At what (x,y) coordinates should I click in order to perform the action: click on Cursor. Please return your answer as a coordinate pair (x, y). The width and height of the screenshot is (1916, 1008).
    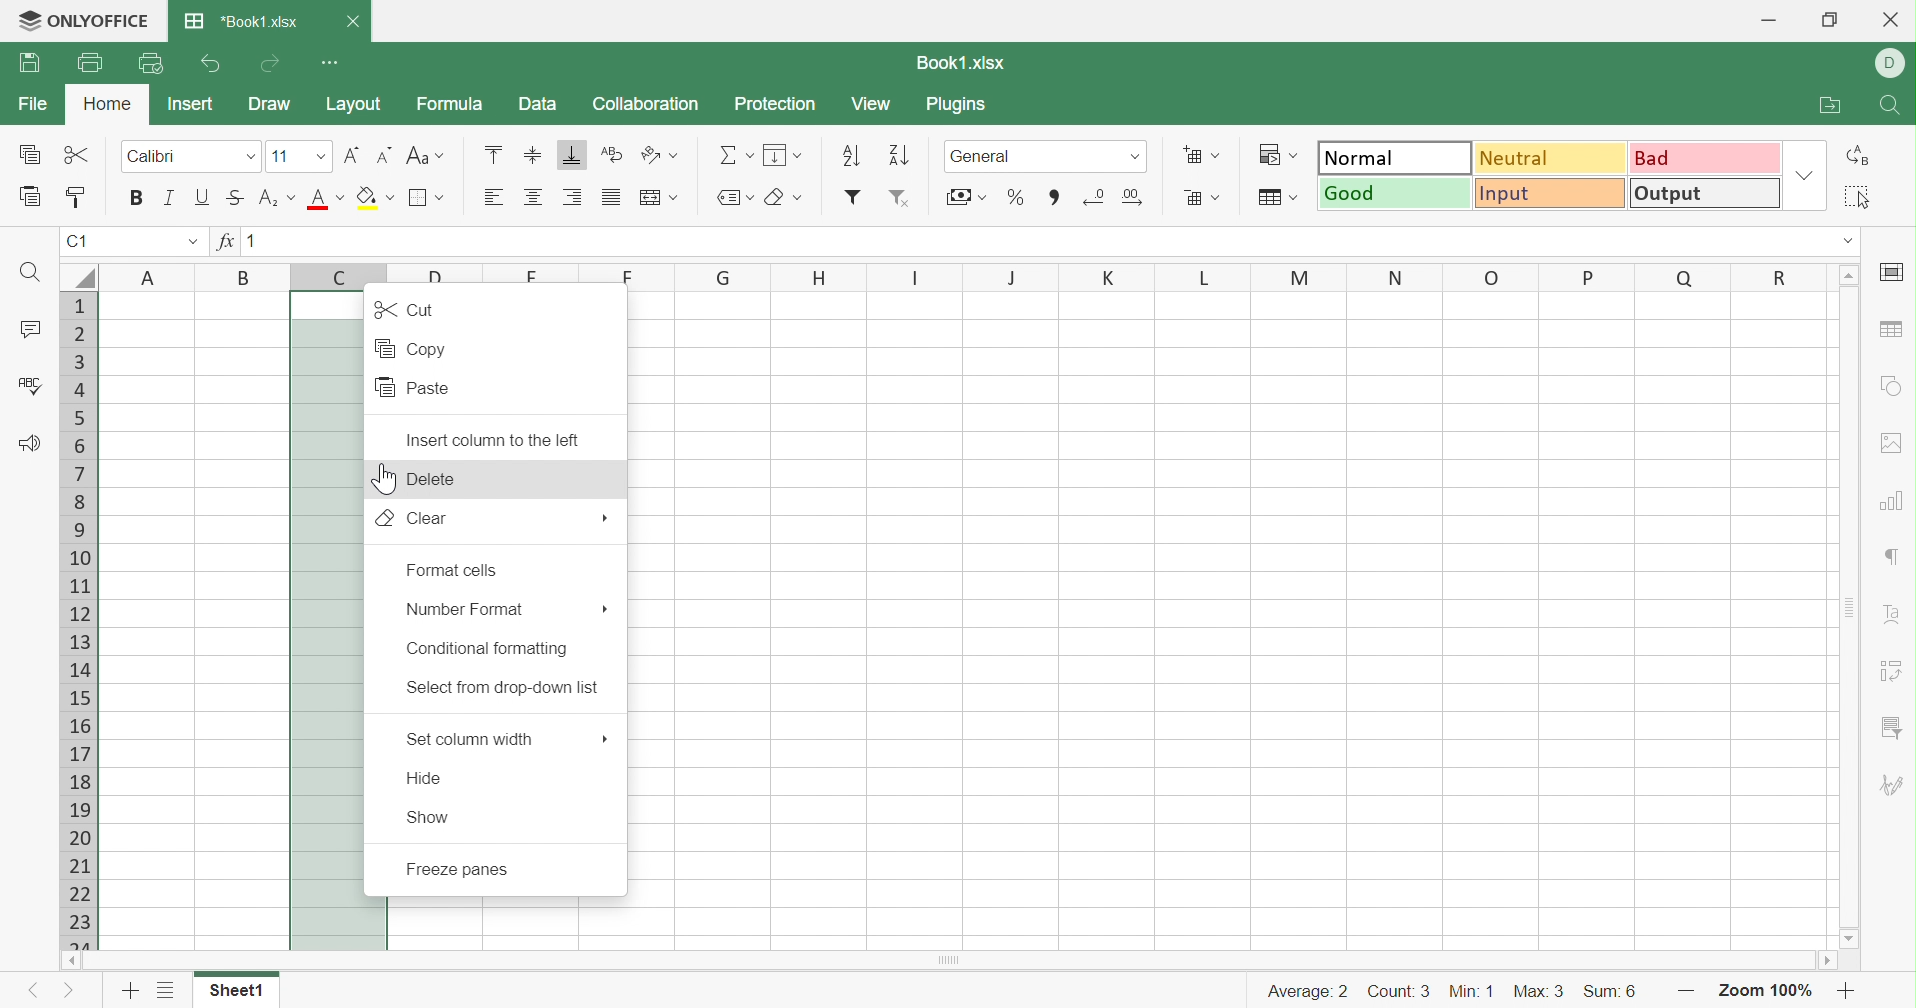
    Looking at the image, I should click on (382, 478).